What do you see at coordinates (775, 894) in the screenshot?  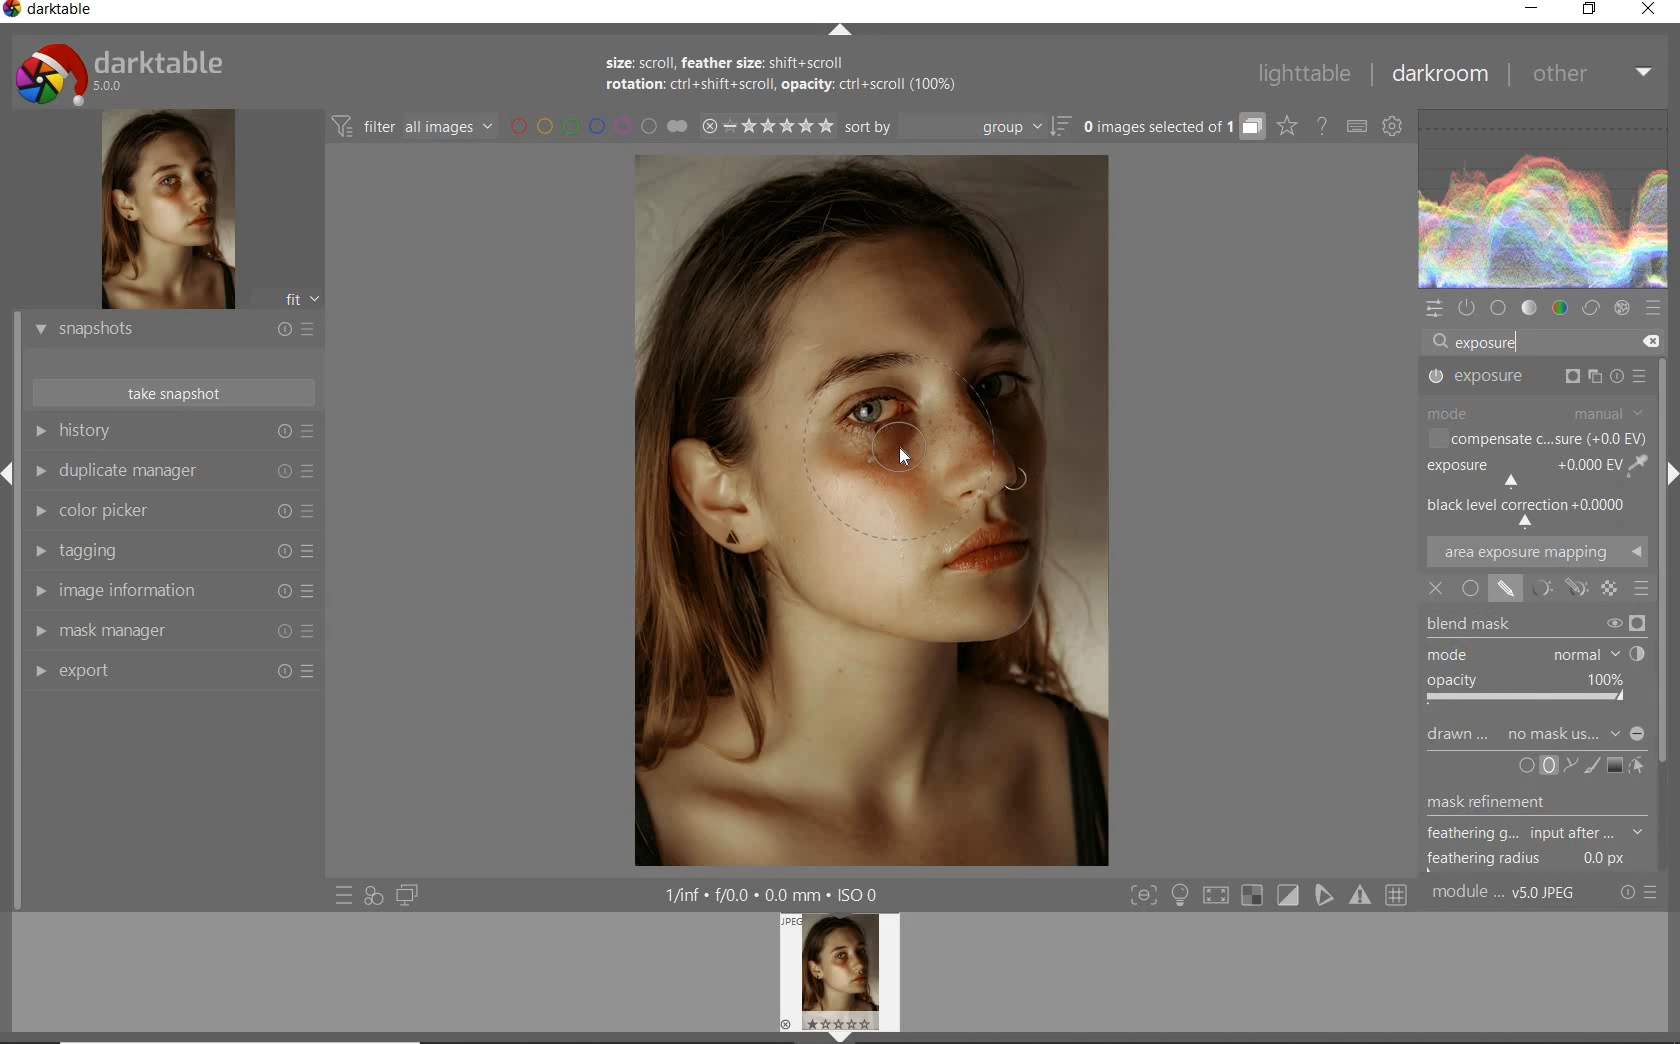 I see `other display information` at bounding box center [775, 894].